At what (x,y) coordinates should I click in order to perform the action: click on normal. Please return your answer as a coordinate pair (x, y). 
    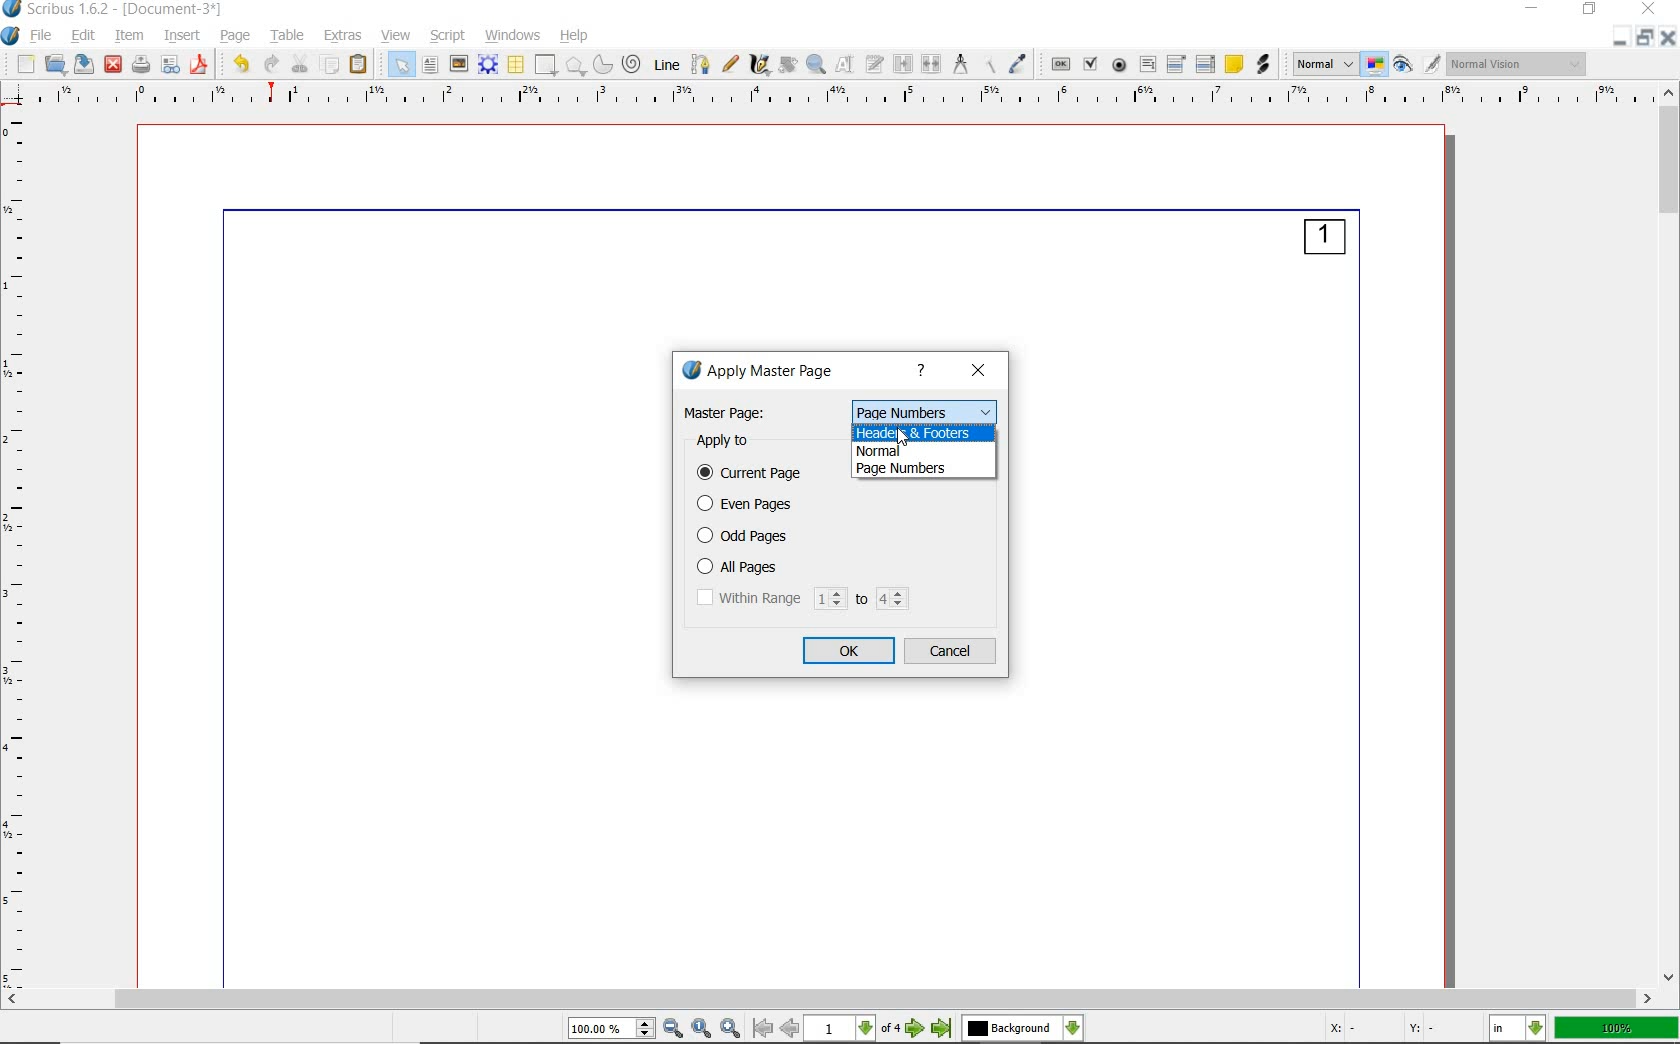
    Looking at the image, I should click on (927, 451).